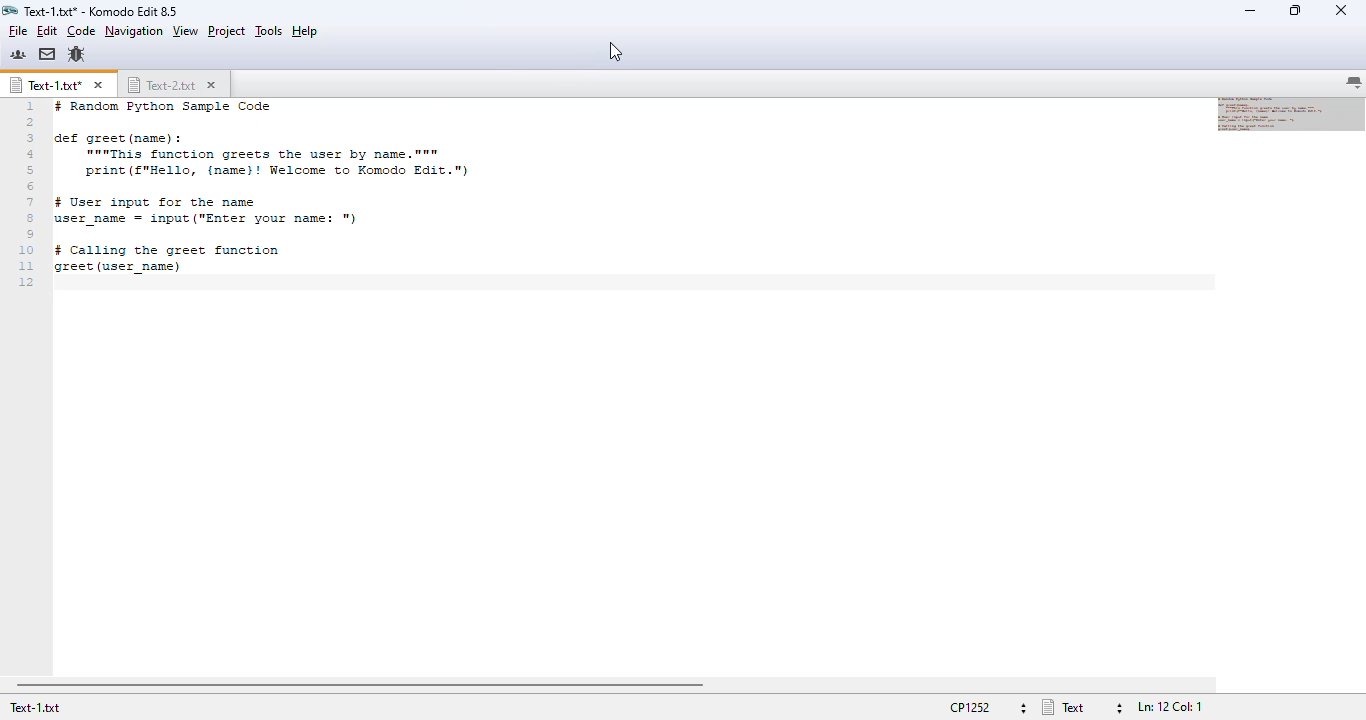 The image size is (1366, 720). I want to click on view, so click(186, 30).